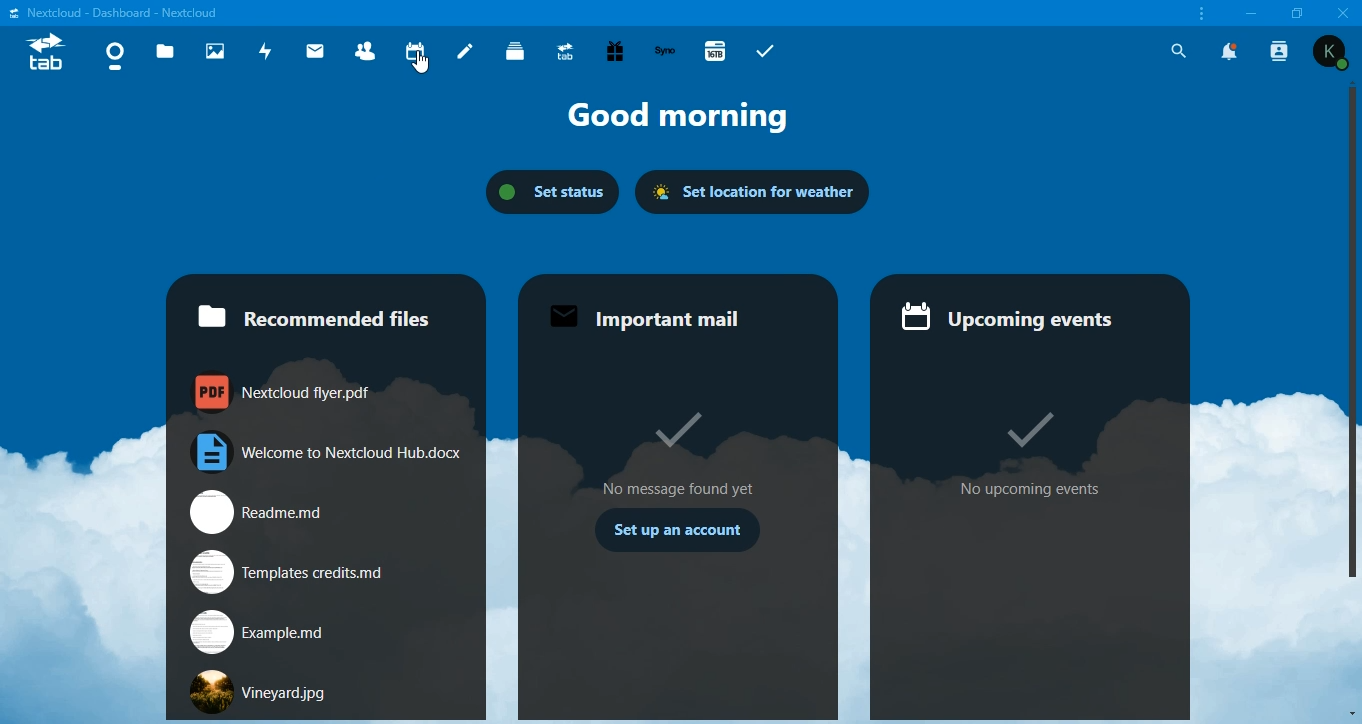  What do you see at coordinates (123, 14) in the screenshot?
I see `text` at bounding box center [123, 14].